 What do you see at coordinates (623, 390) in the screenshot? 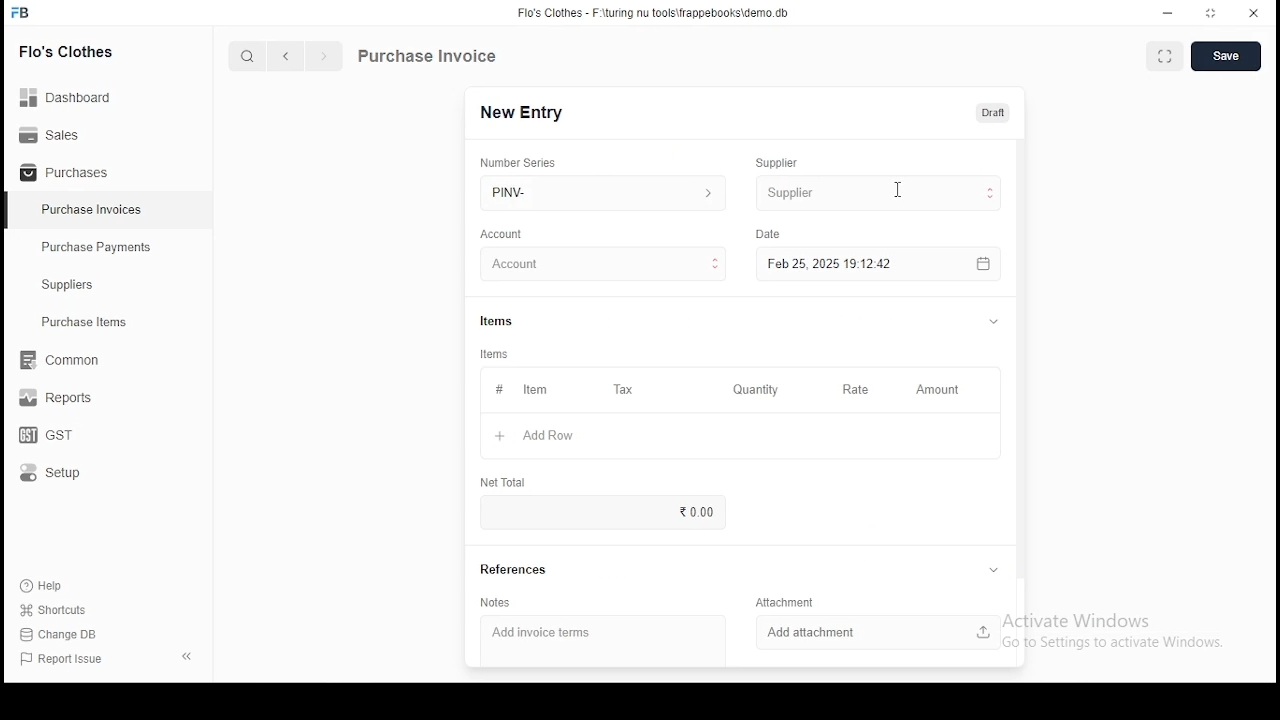
I see `tax` at bounding box center [623, 390].